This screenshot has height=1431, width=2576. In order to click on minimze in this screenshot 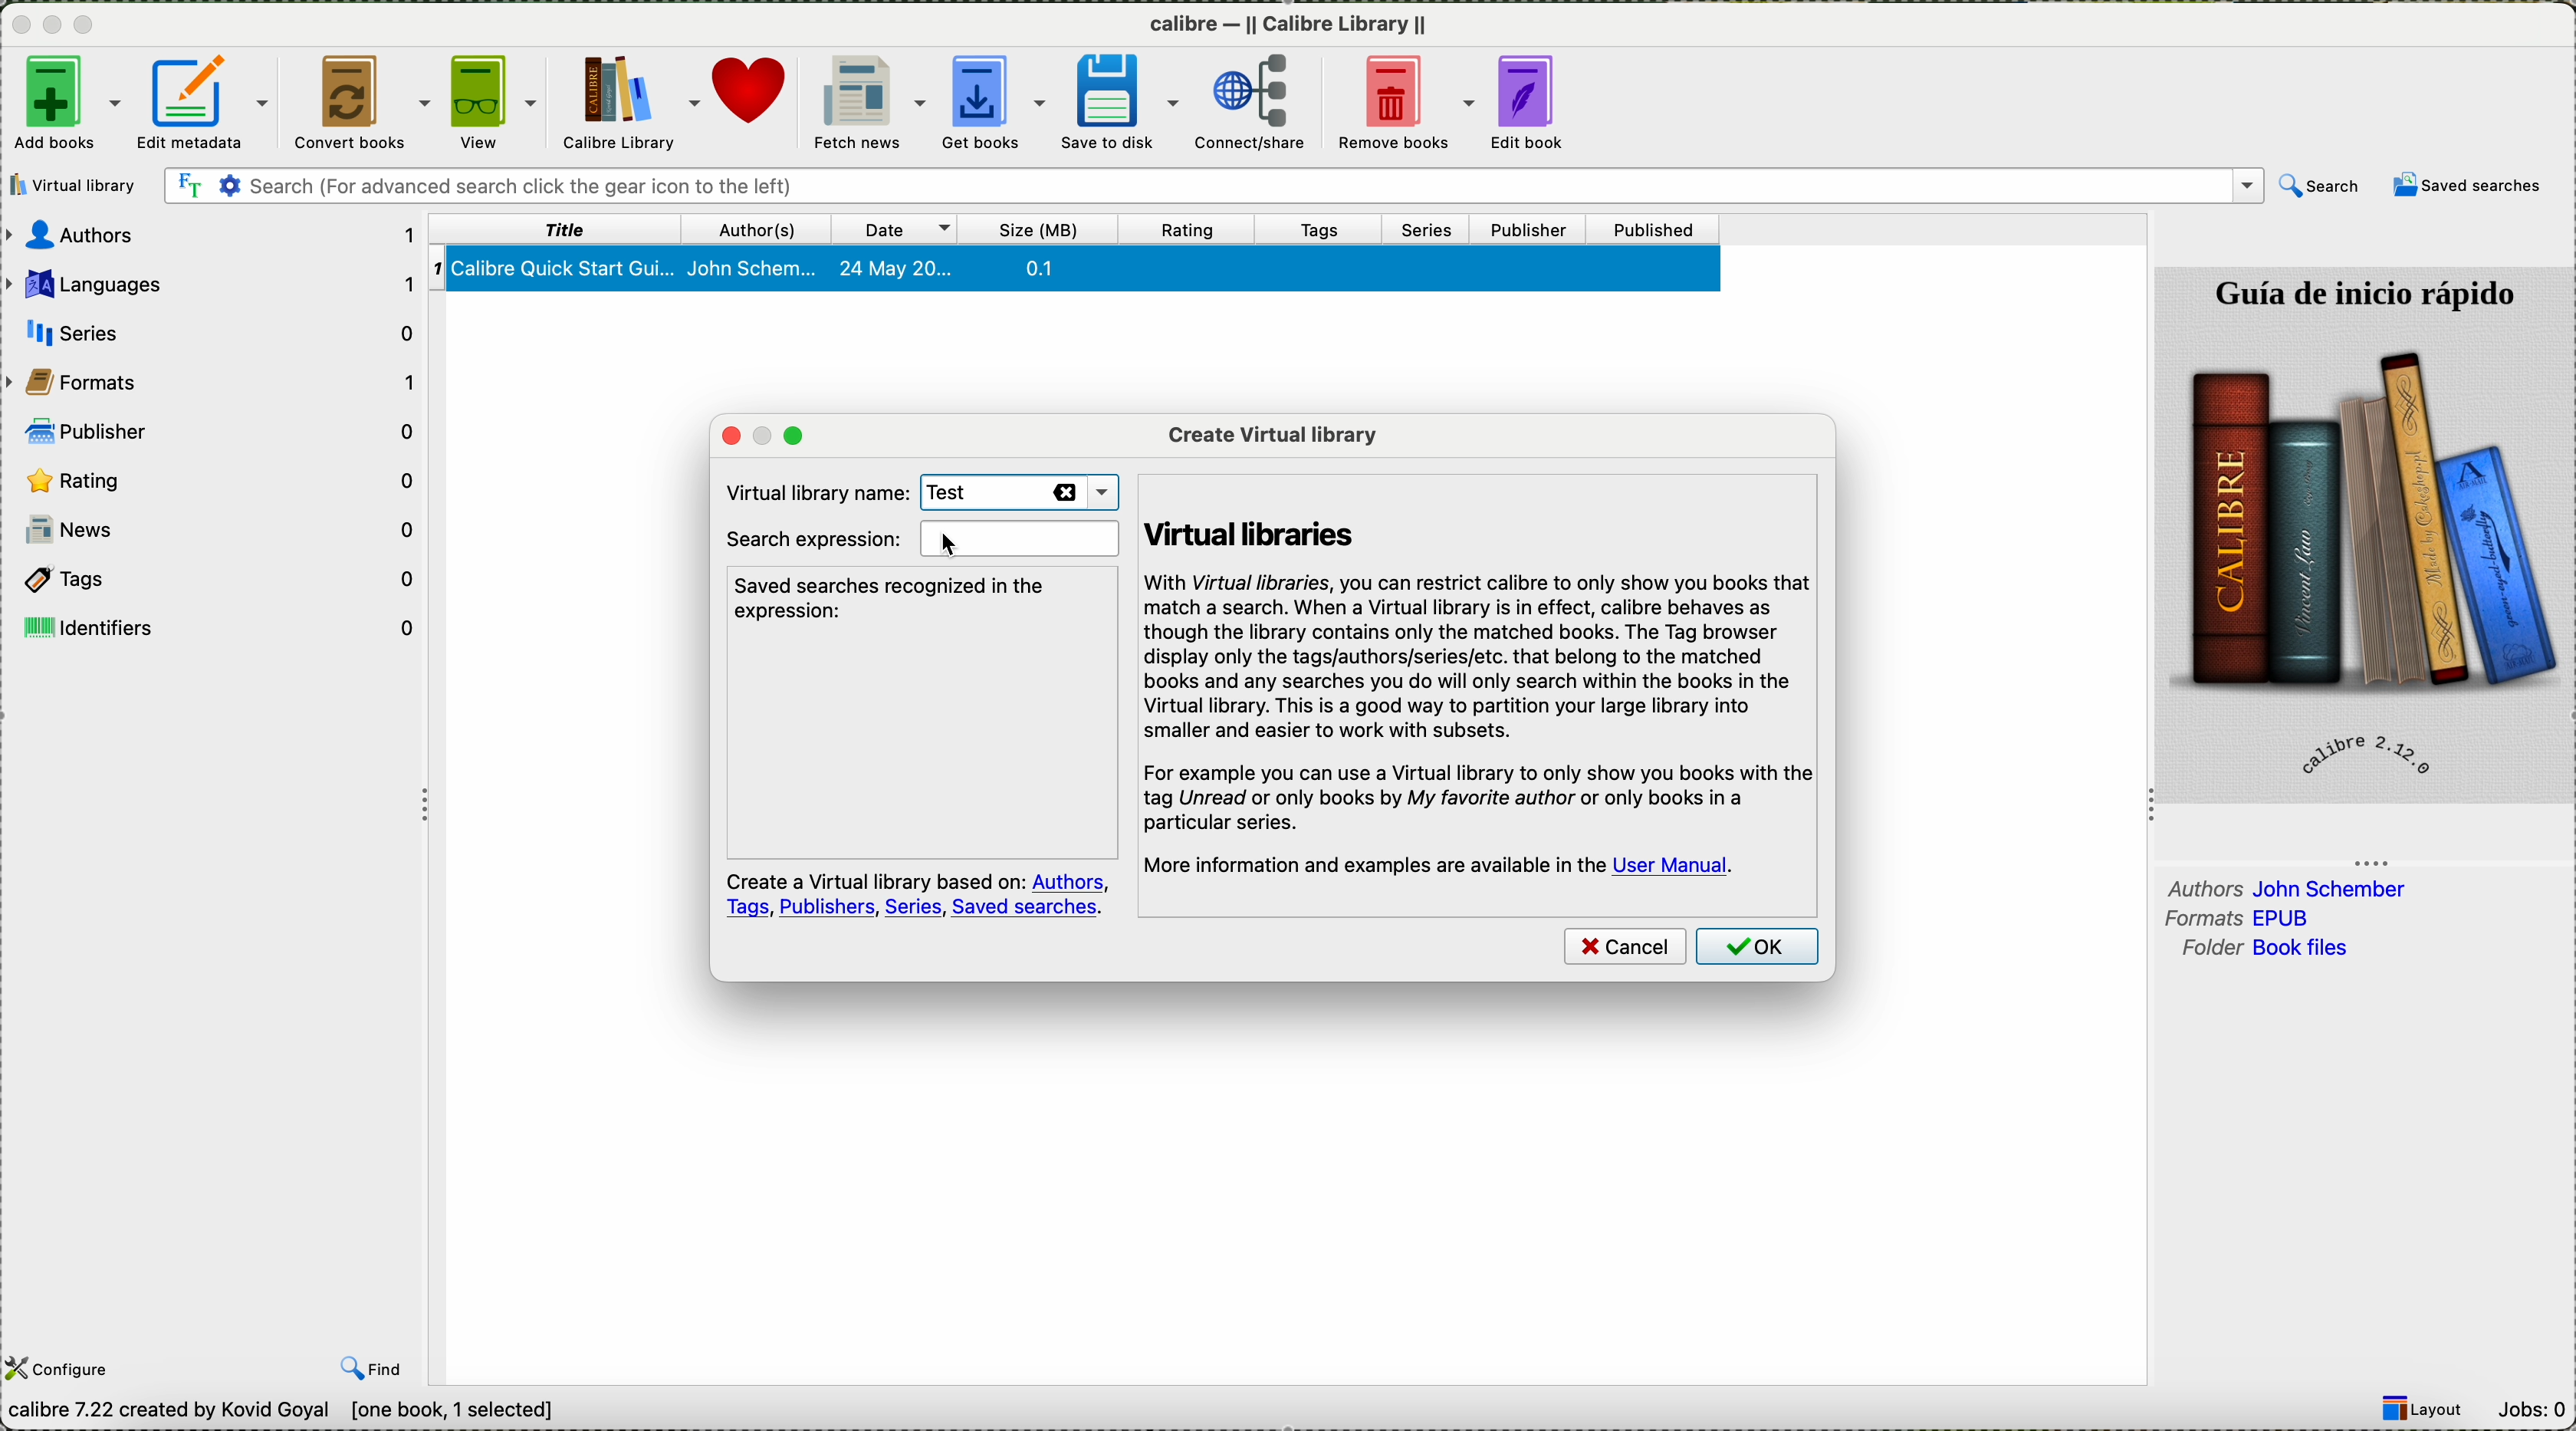, I will do `click(760, 435)`.